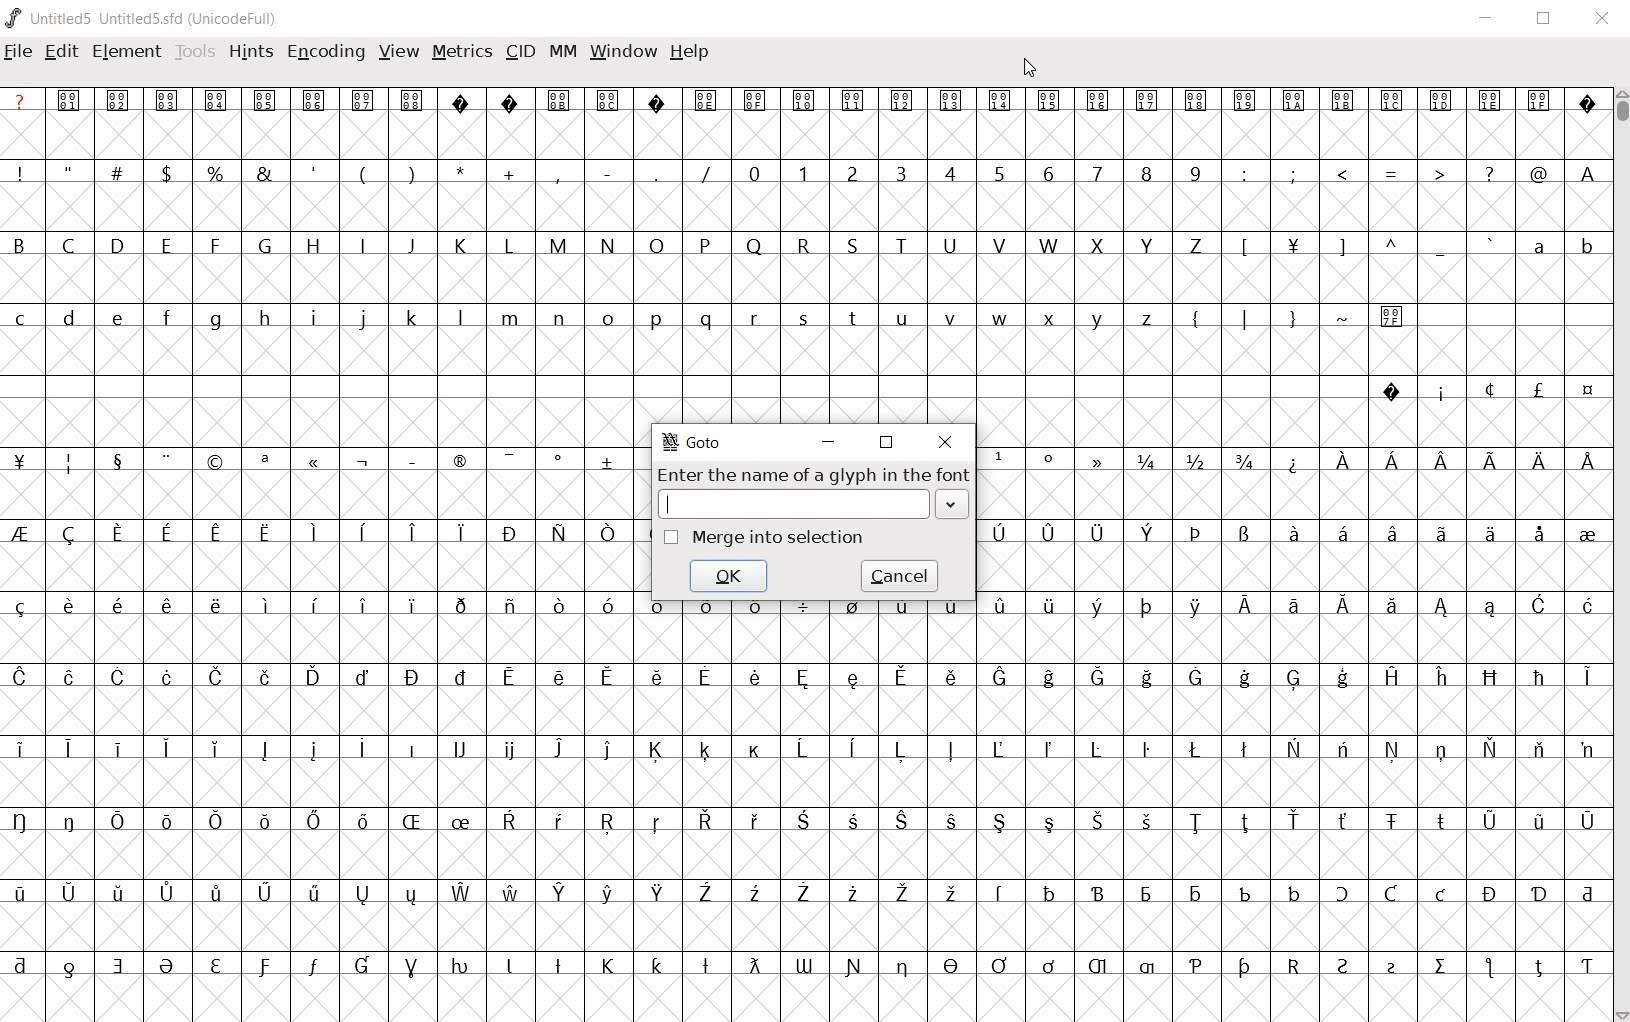 The height and width of the screenshot is (1022, 1630). I want to click on 6, so click(1048, 173).